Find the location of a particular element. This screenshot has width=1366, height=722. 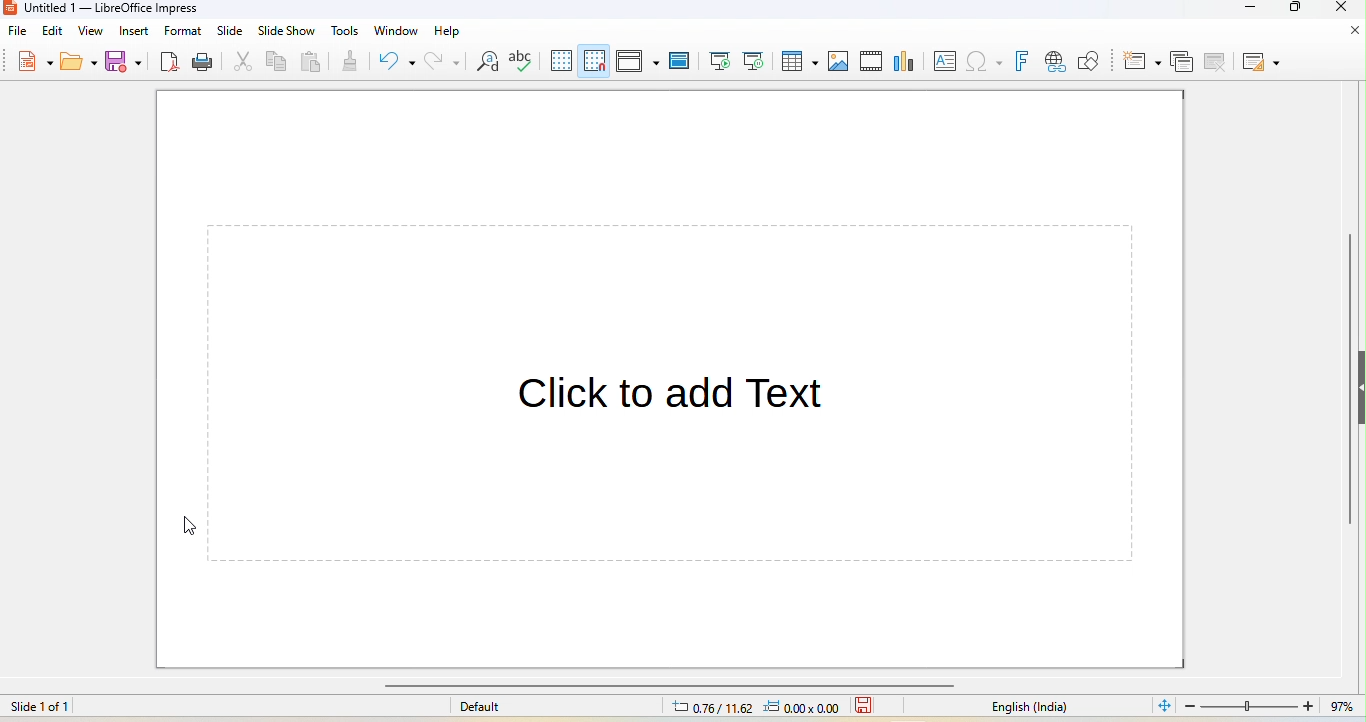

insert audio/video is located at coordinates (872, 61).